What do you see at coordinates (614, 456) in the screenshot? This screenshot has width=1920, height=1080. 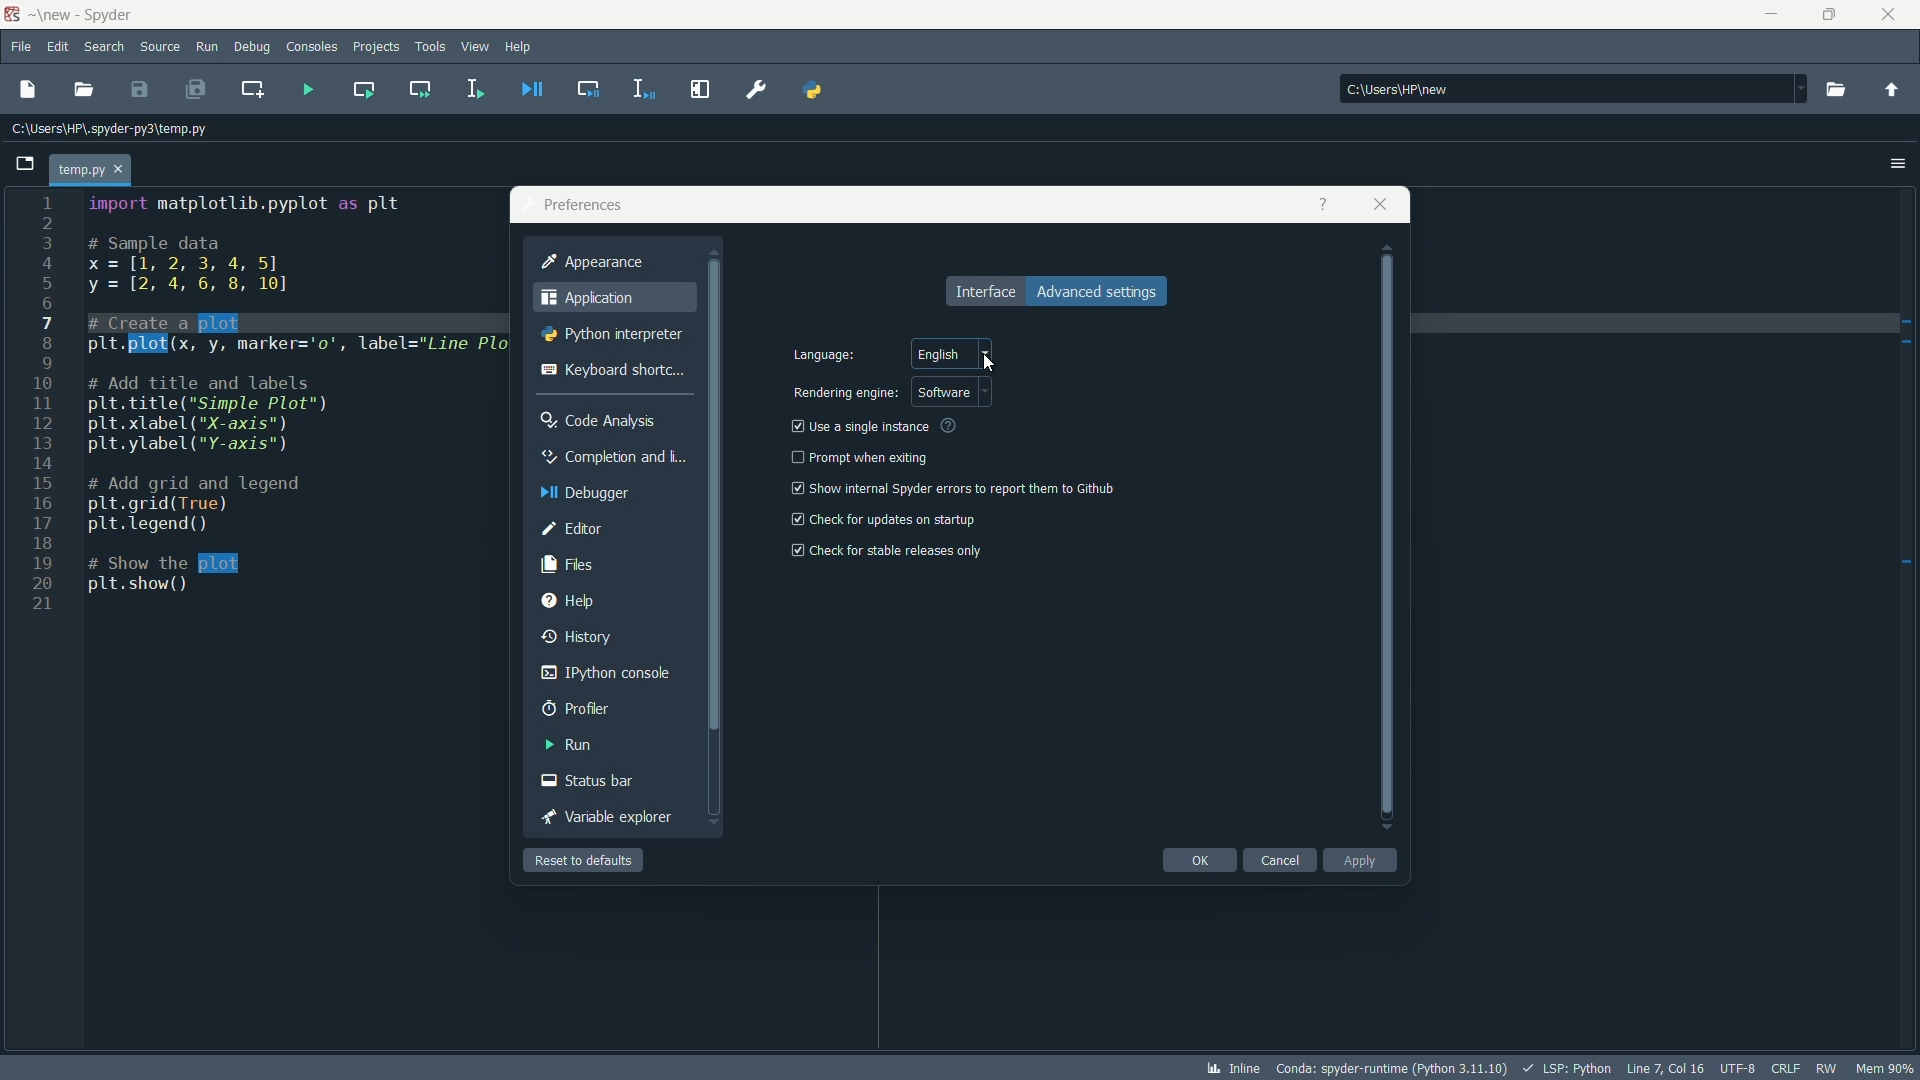 I see `completion and linting` at bounding box center [614, 456].